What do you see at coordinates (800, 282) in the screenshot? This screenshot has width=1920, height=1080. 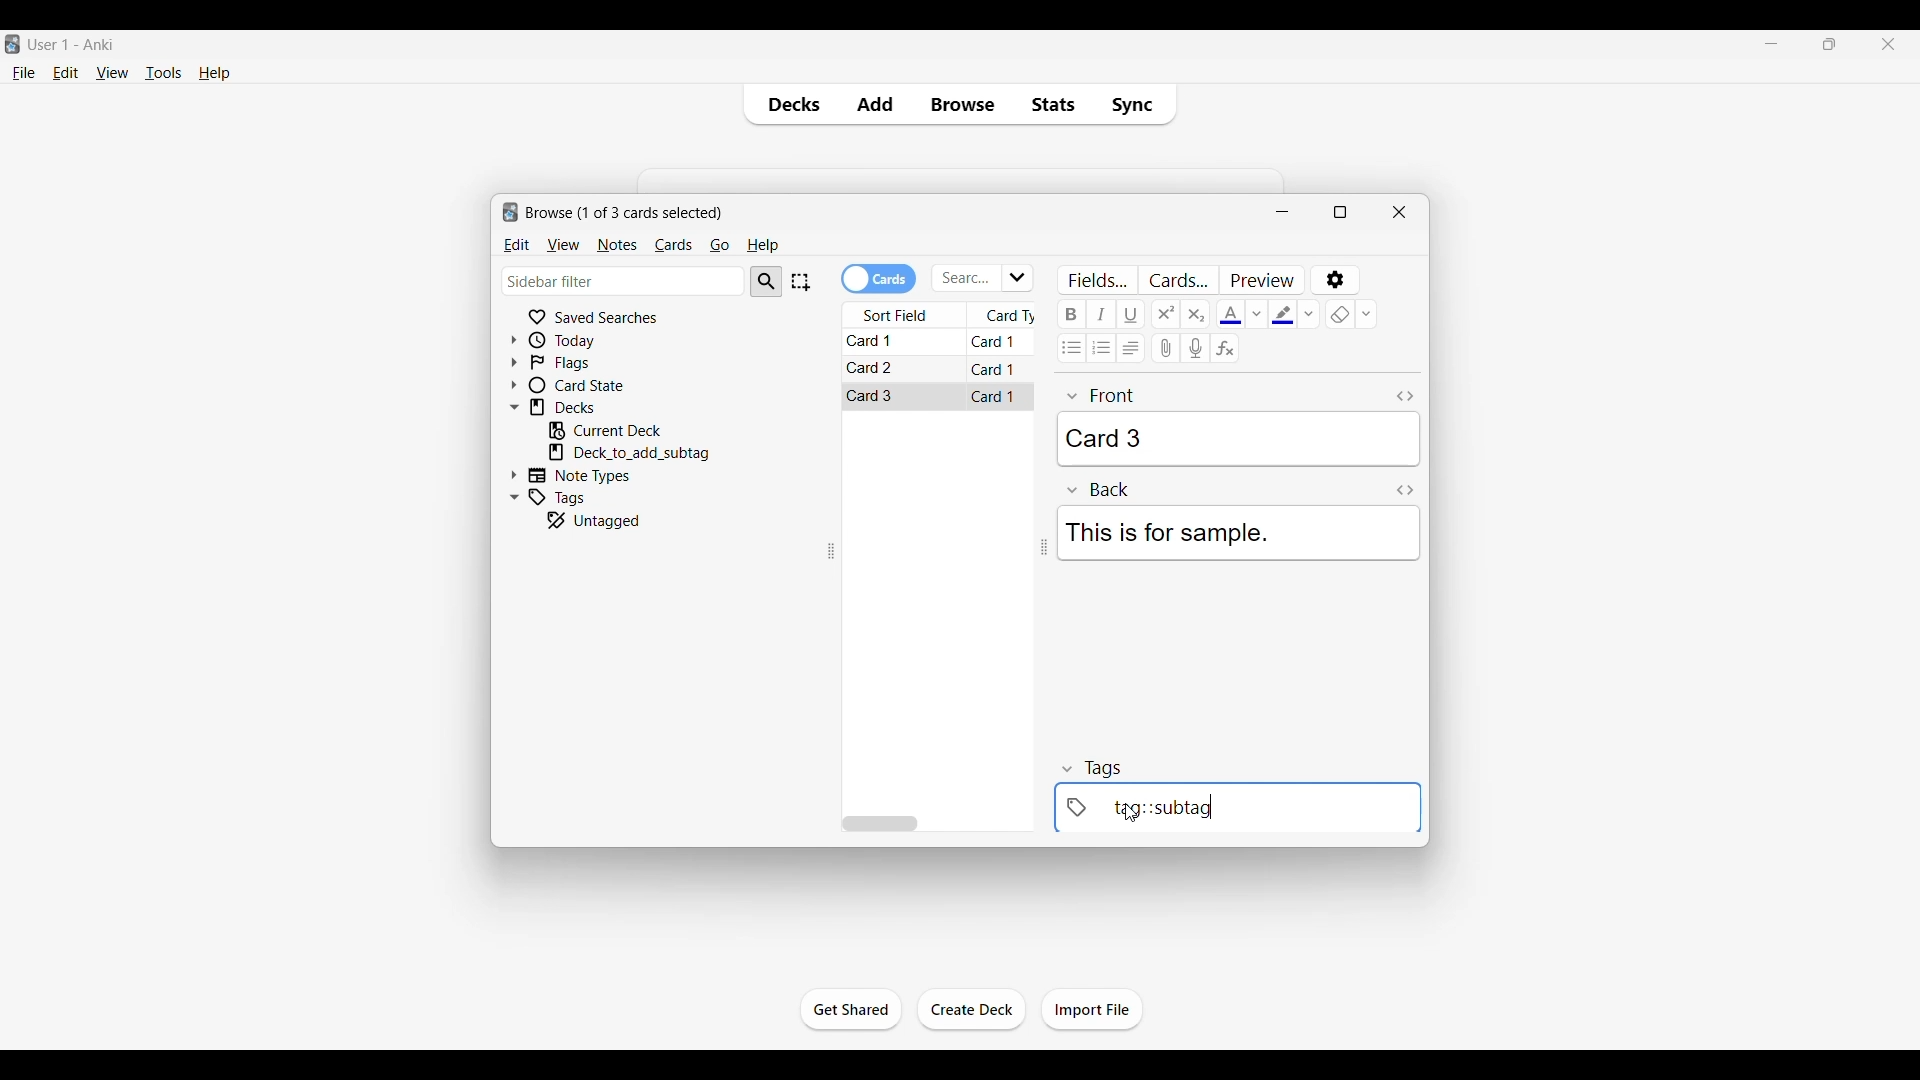 I see `Select` at bounding box center [800, 282].